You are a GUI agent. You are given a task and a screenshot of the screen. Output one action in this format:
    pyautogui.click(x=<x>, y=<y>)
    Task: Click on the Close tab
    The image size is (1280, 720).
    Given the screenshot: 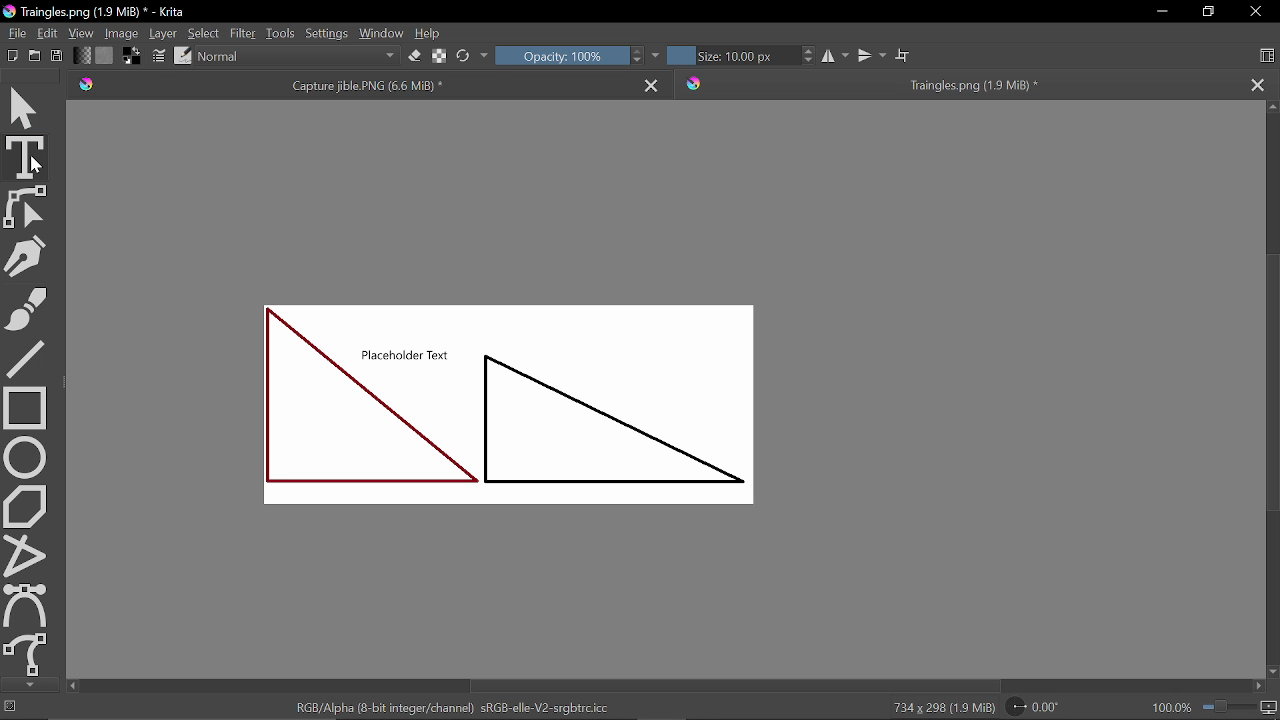 What is the action you would take?
    pyautogui.click(x=1258, y=84)
    